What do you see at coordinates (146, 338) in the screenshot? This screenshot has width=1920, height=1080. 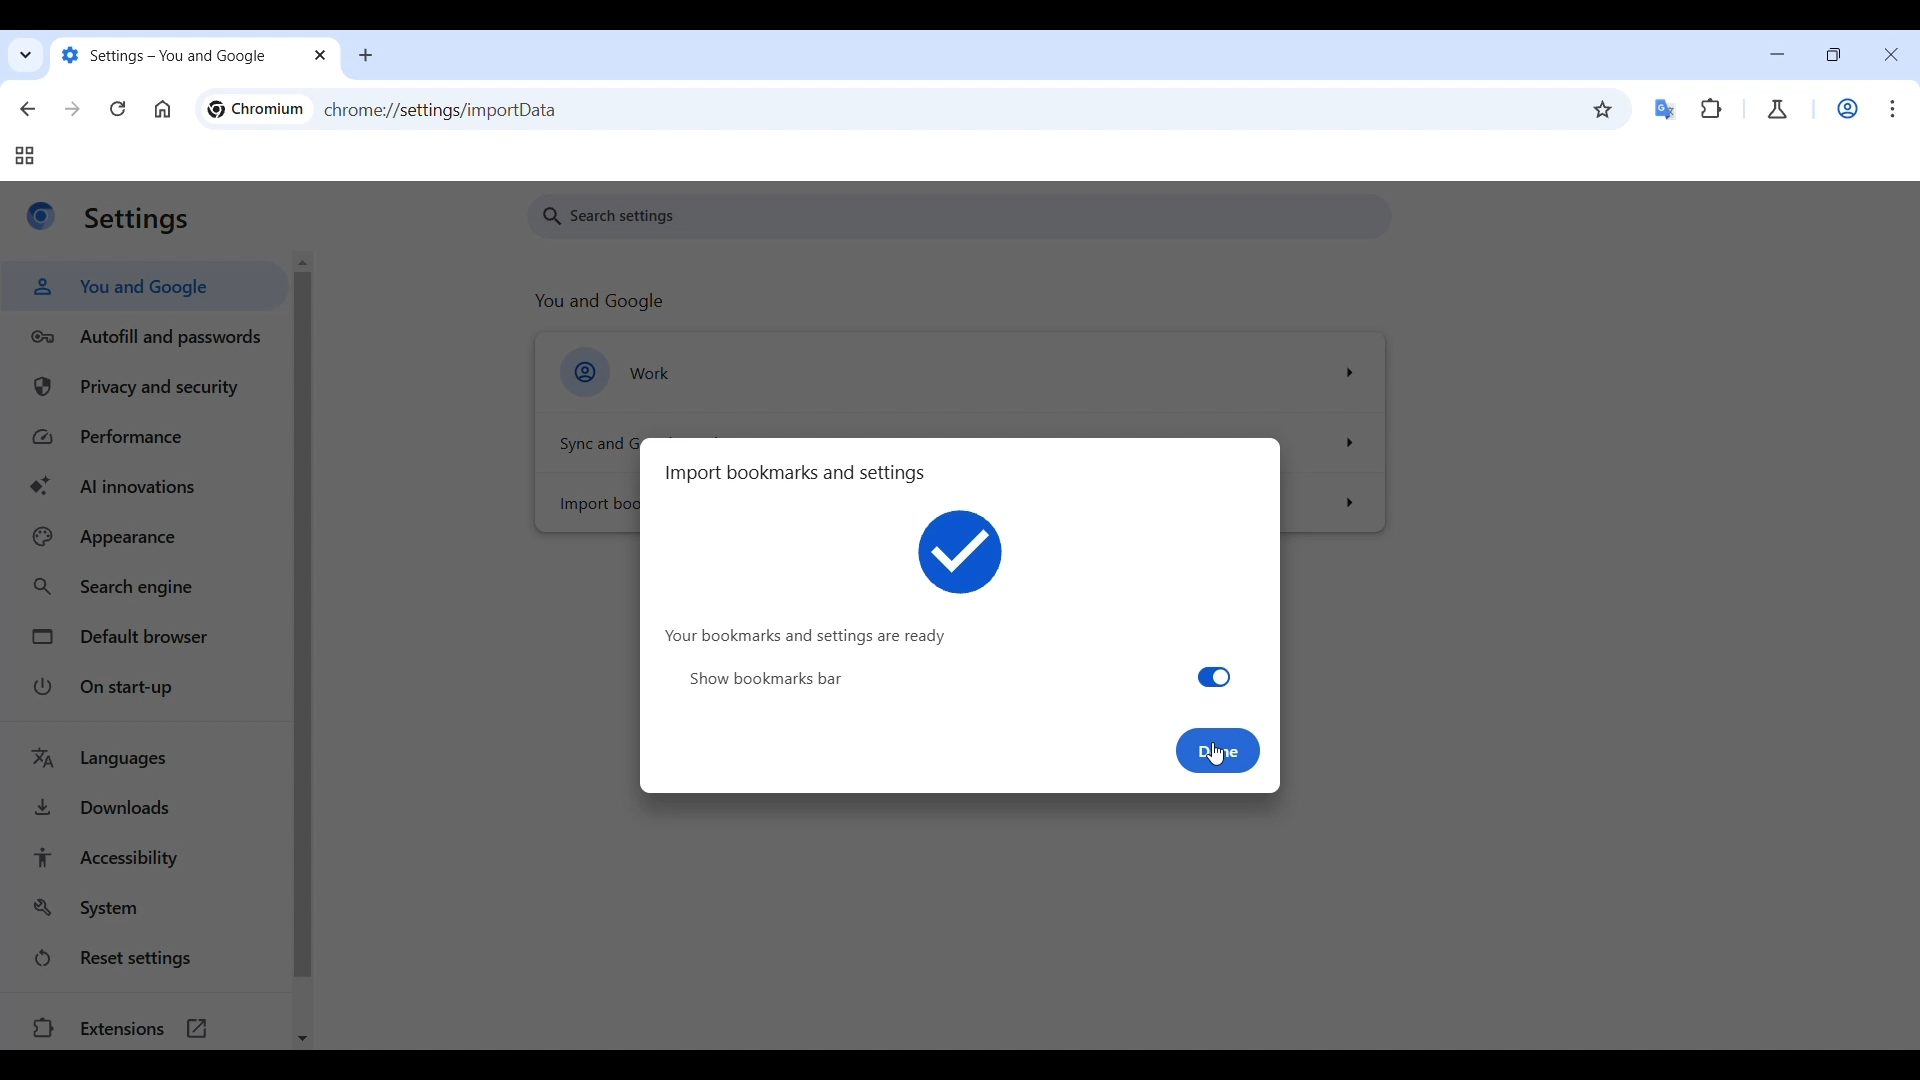 I see `Autofill and passwords` at bounding box center [146, 338].